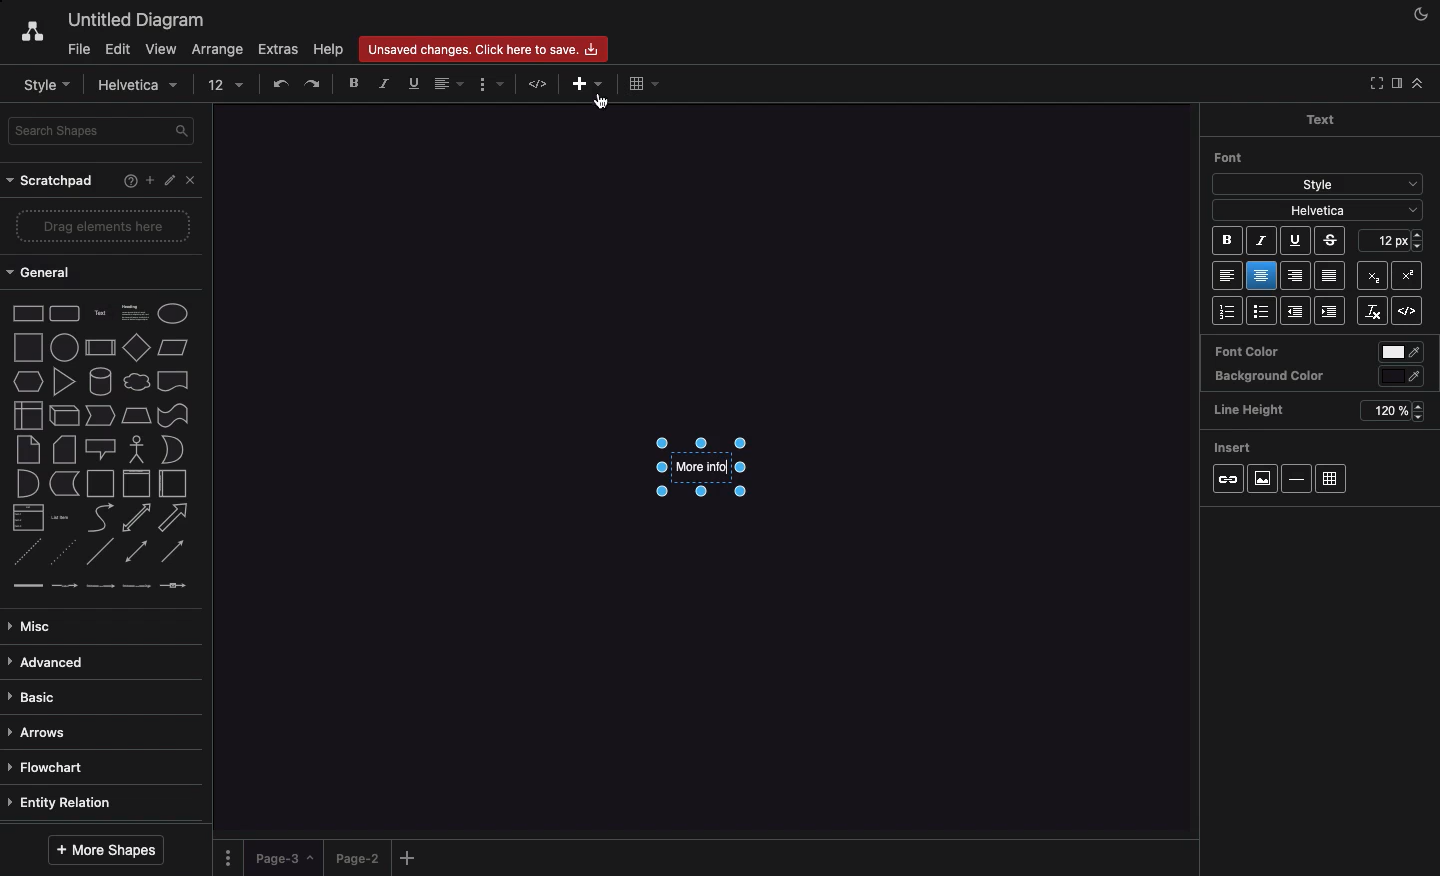 The image size is (1440, 876). Describe the element at coordinates (100, 586) in the screenshot. I see `connector with 2 labels` at that location.